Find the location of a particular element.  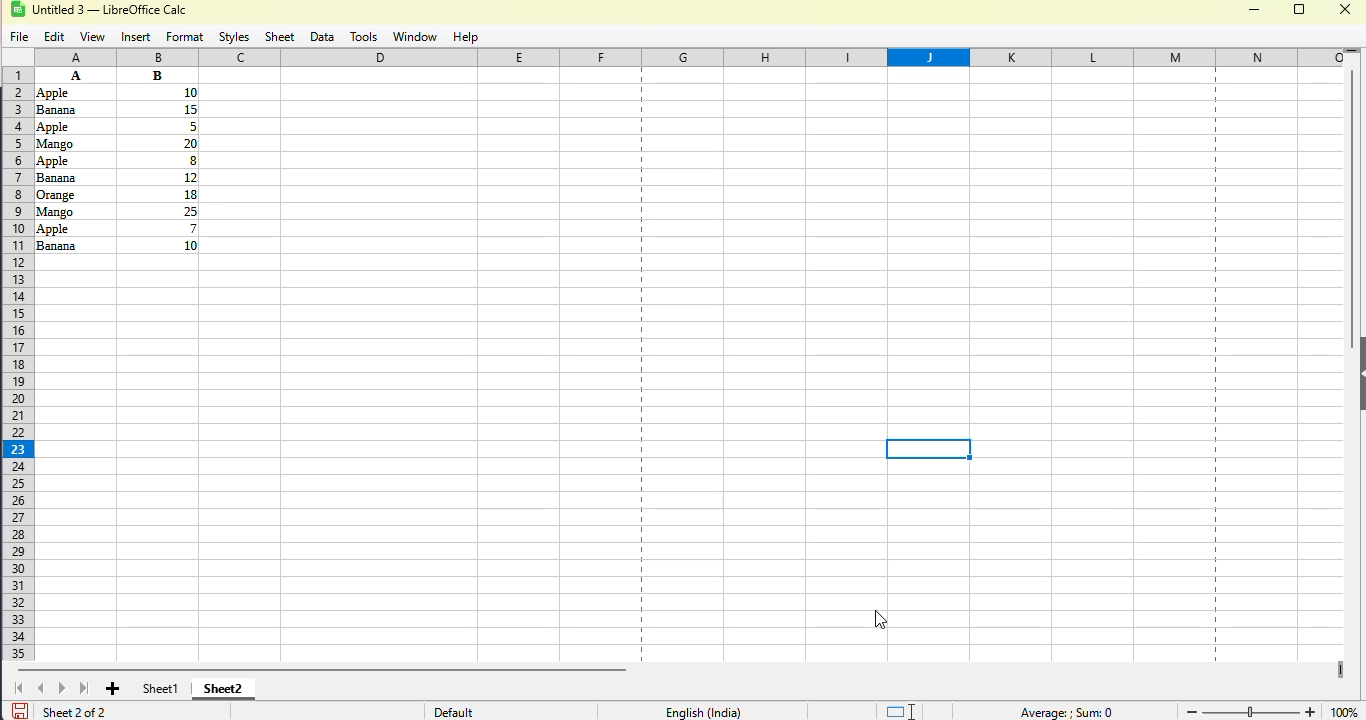

active cell is located at coordinates (929, 449).